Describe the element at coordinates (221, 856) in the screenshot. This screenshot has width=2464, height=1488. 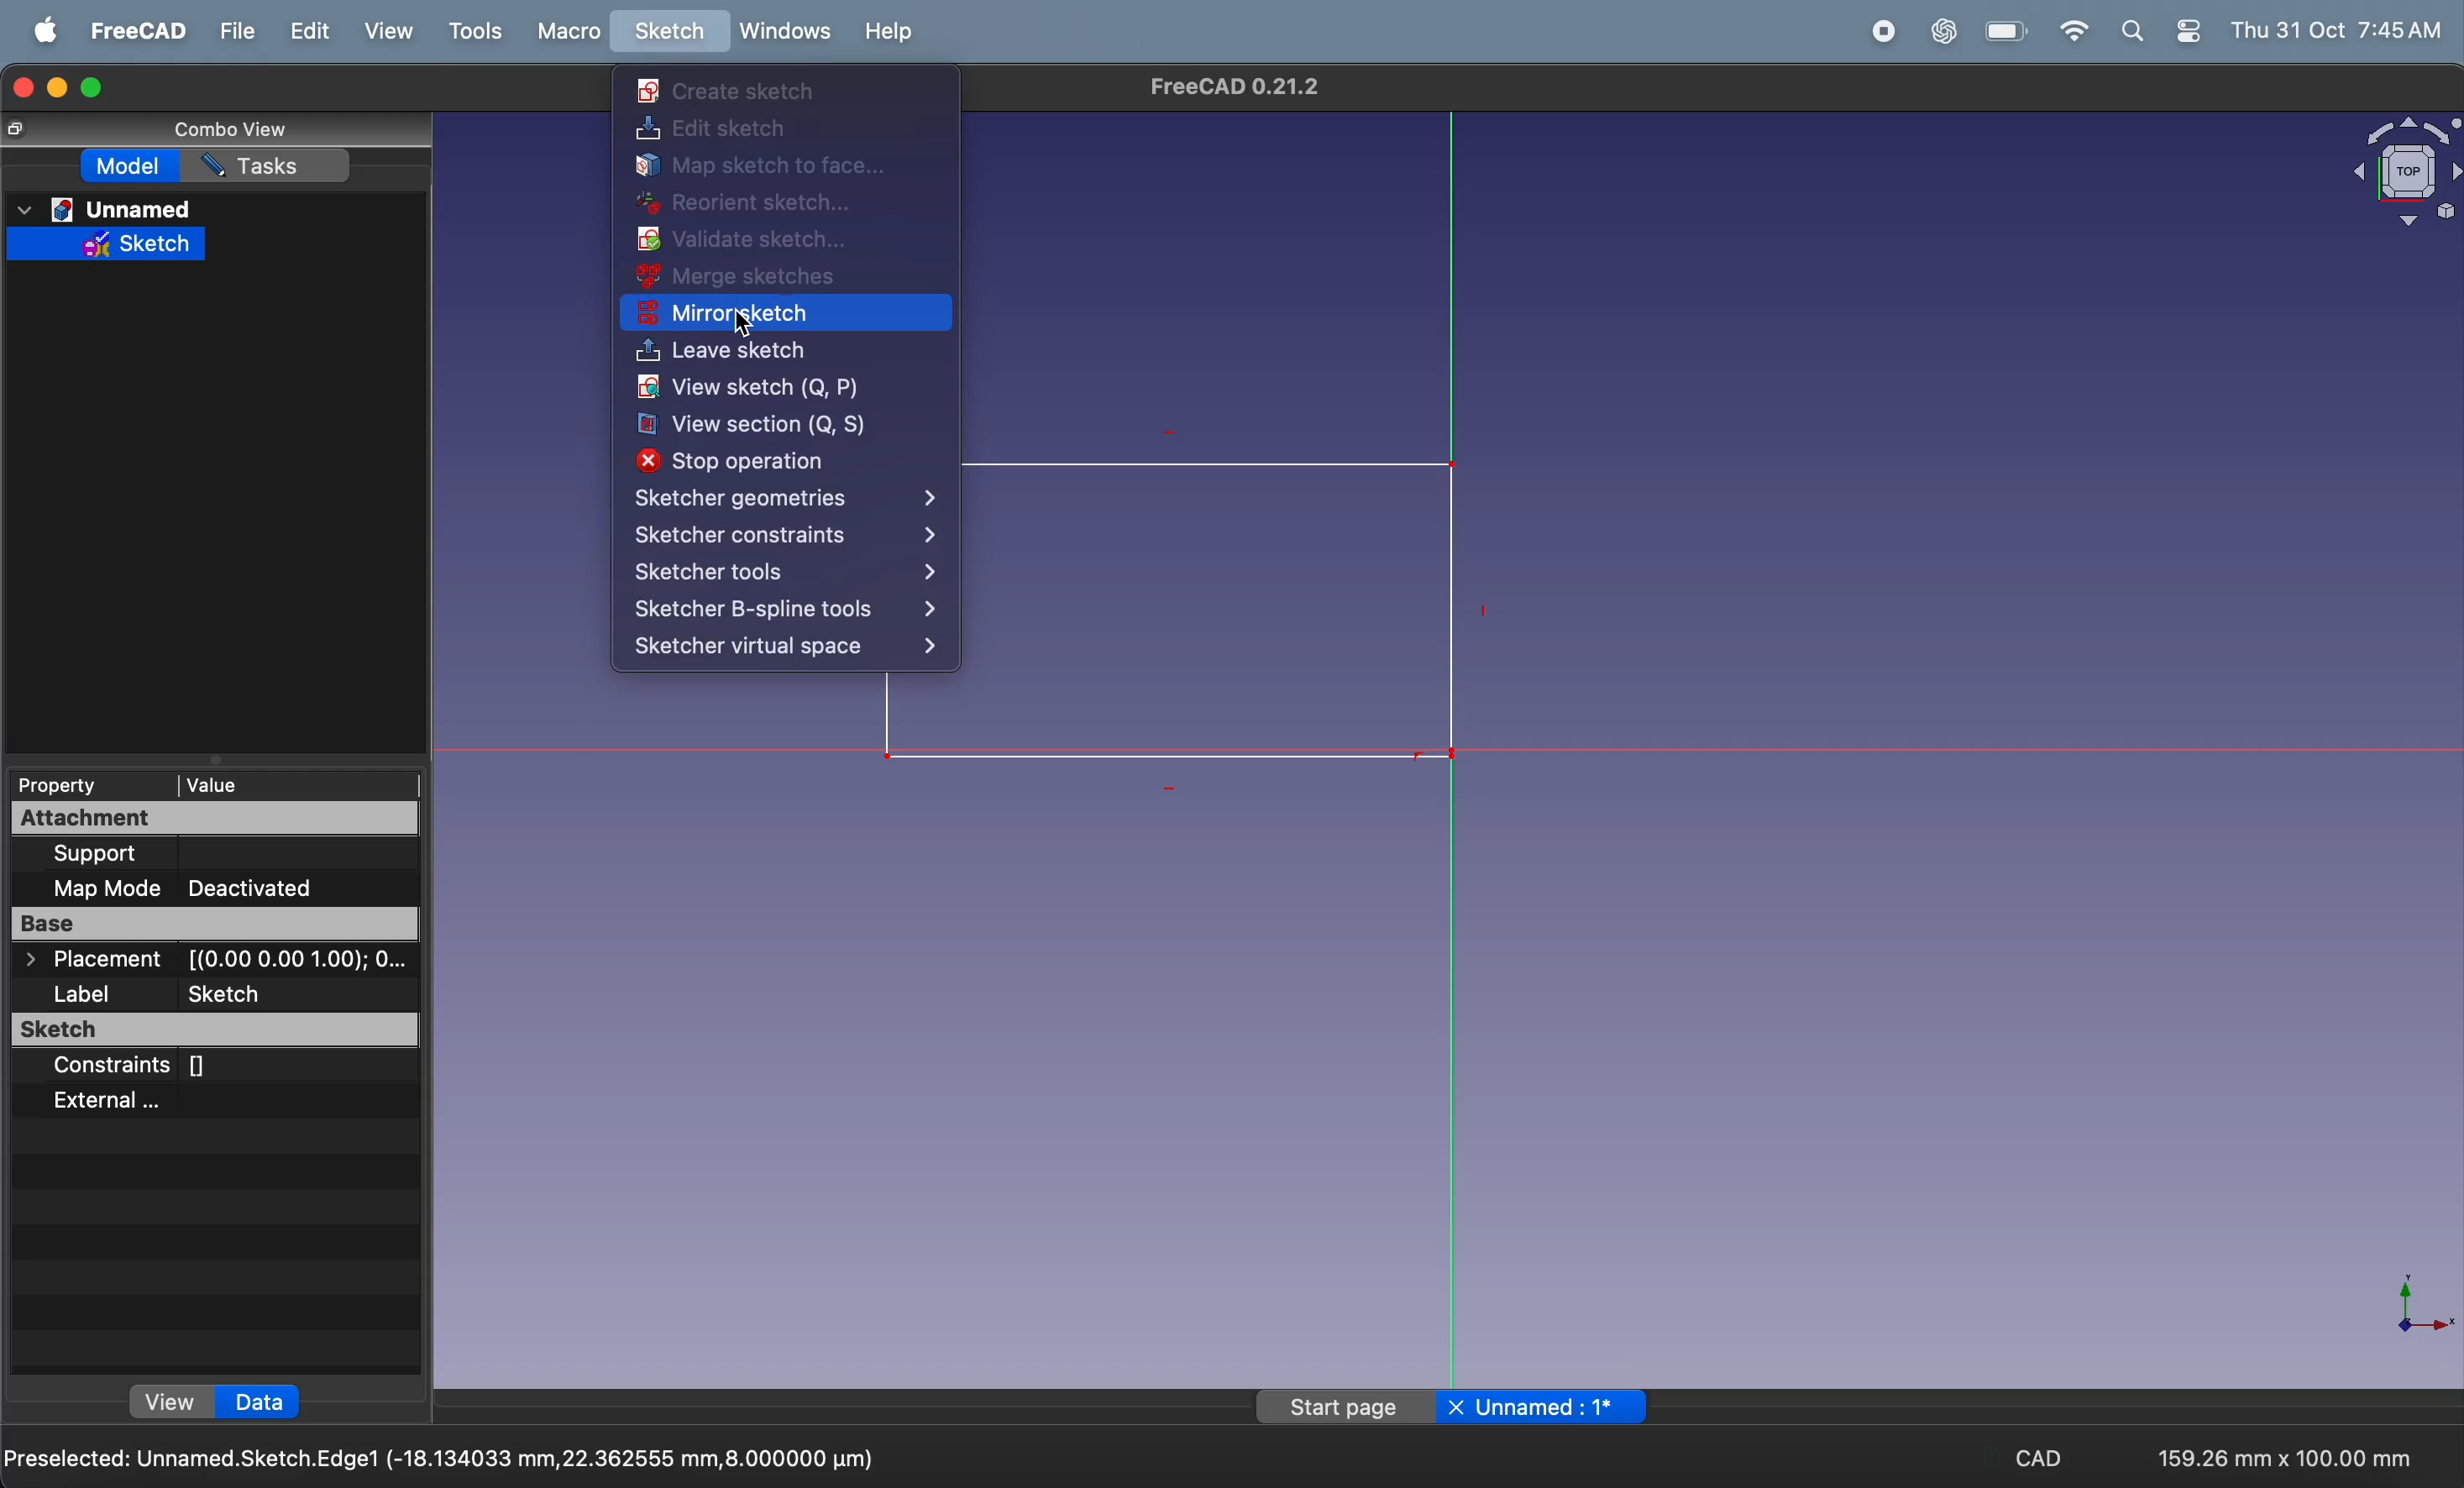
I see `support` at that location.